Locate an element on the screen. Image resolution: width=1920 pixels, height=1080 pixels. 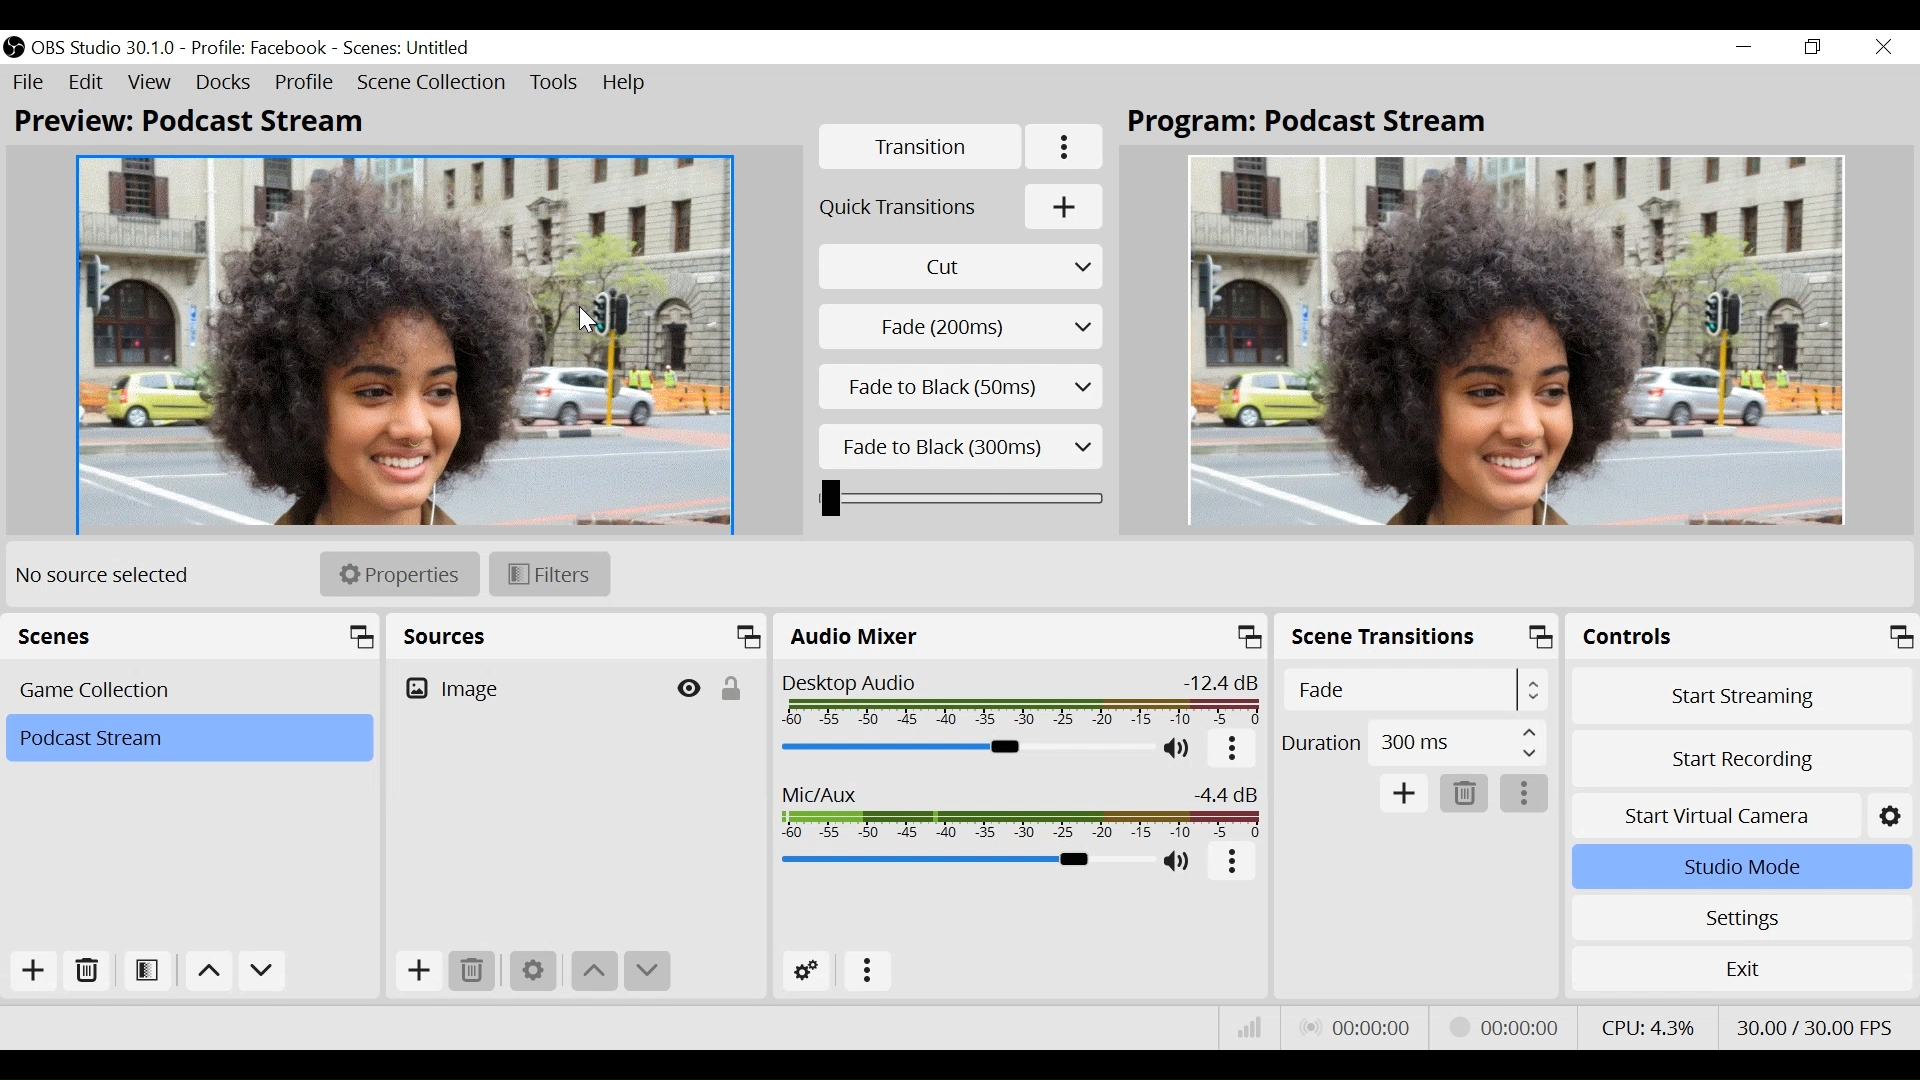
Close is located at coordinates (1880, 48).